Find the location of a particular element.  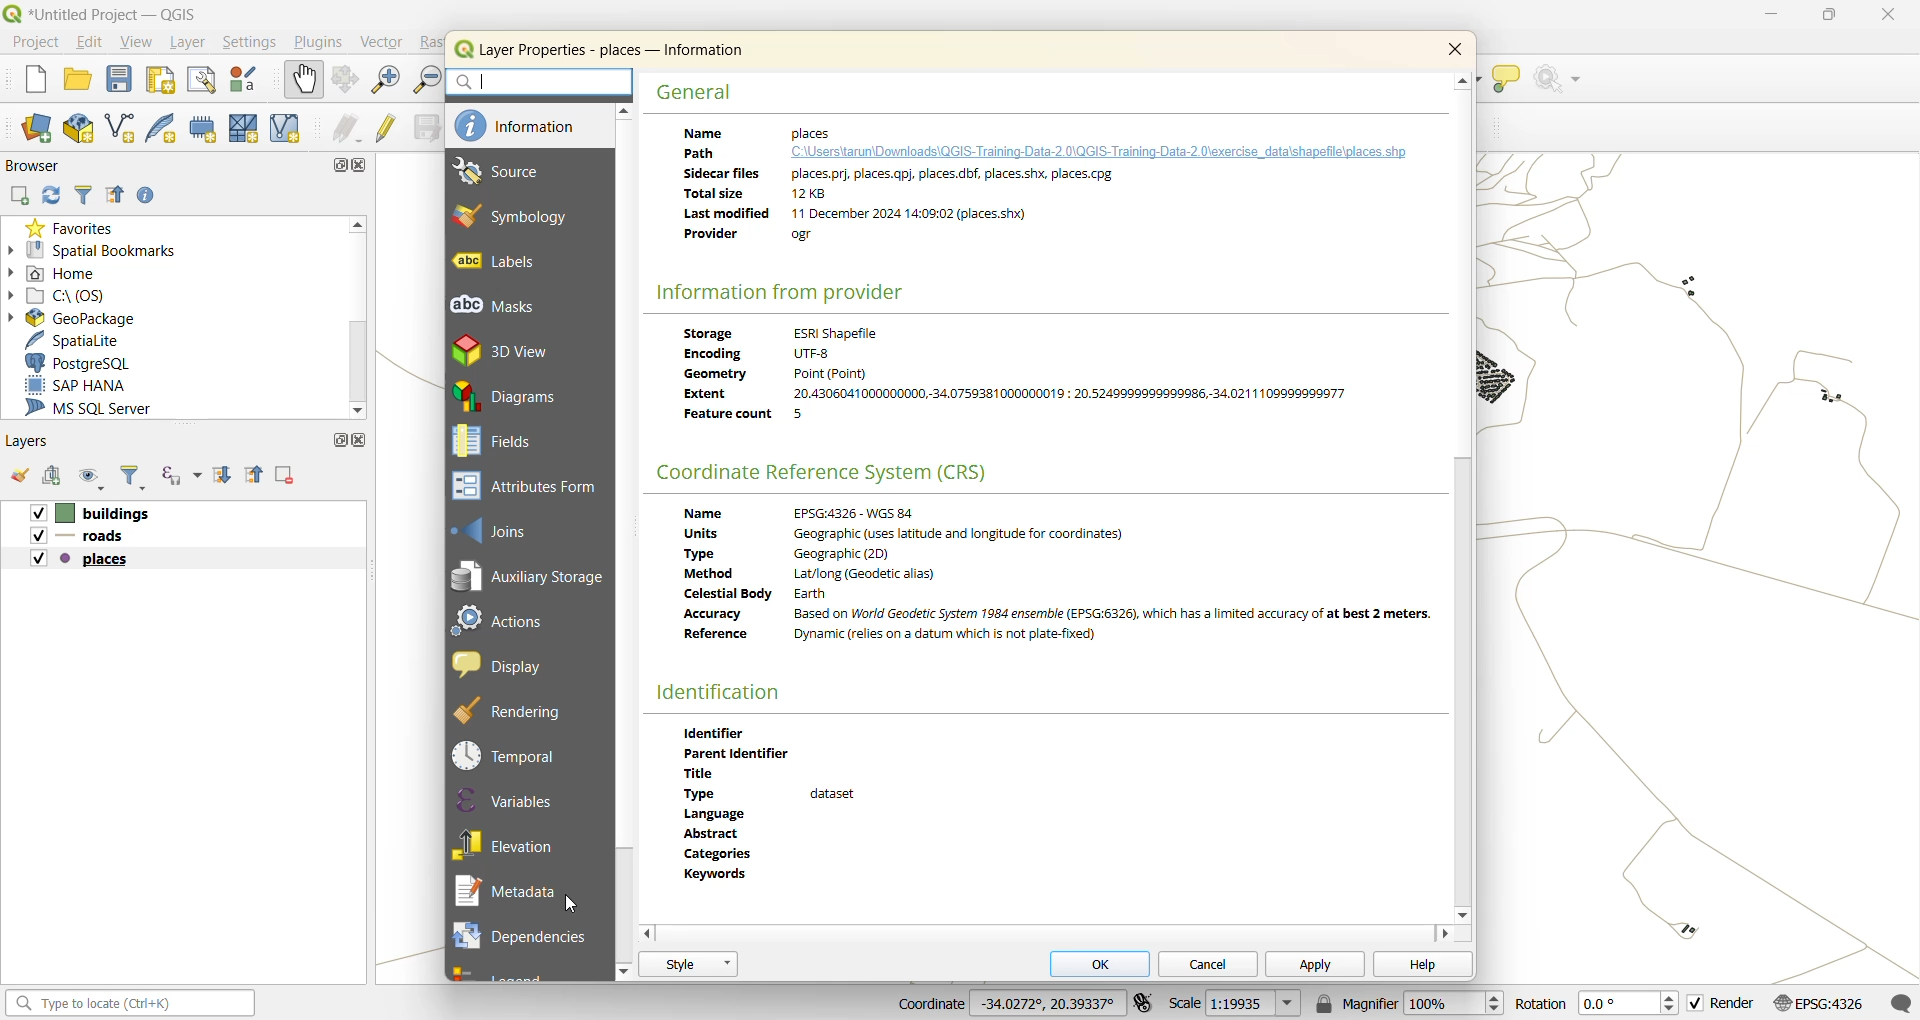

joins is located at coordinates (495, 530).